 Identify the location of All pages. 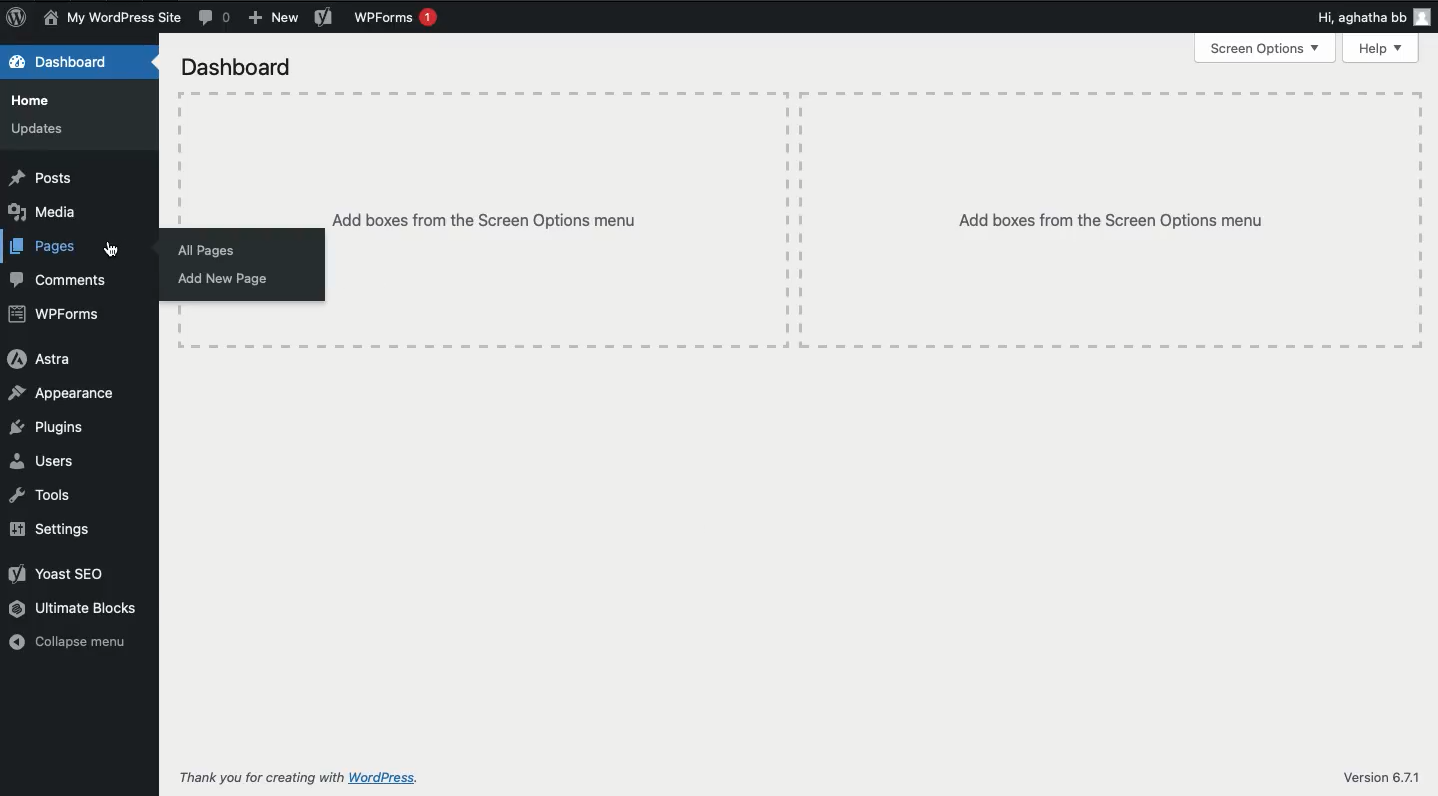
(210, 251).